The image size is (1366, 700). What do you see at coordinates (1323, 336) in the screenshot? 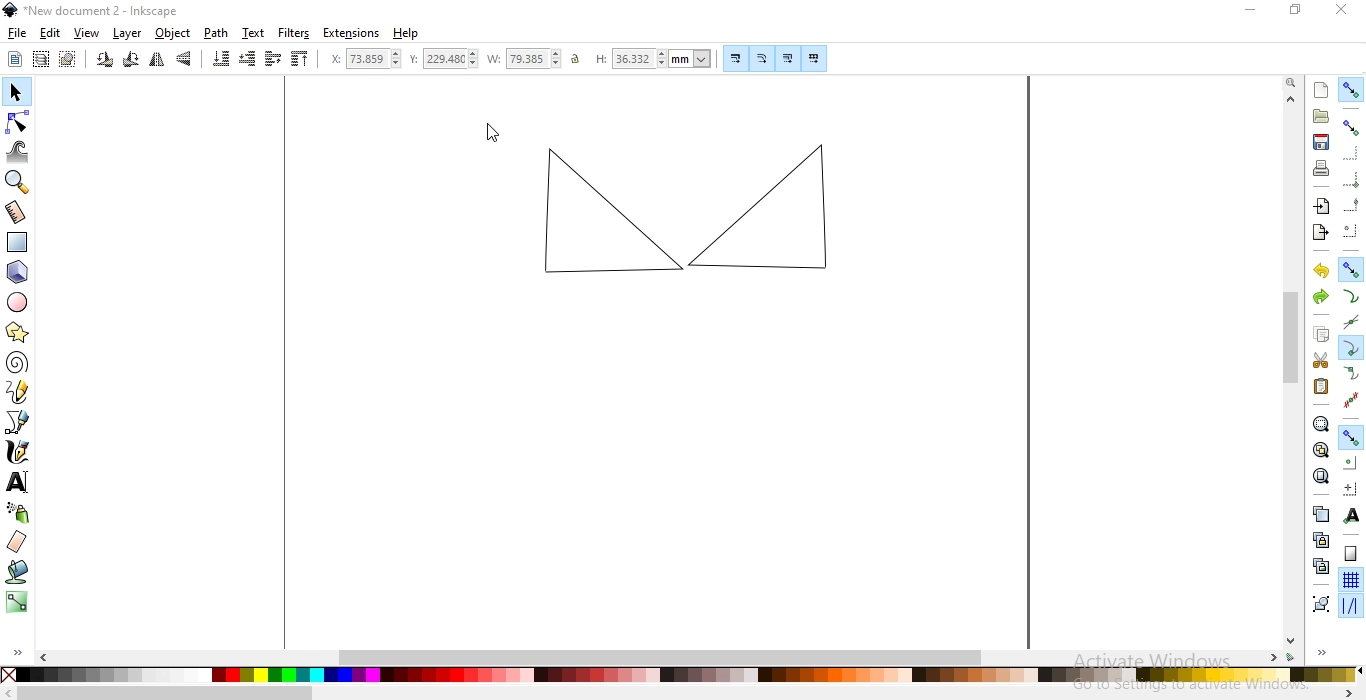
I see `copy selection to clipboard` at bounding box center [1323, 336].